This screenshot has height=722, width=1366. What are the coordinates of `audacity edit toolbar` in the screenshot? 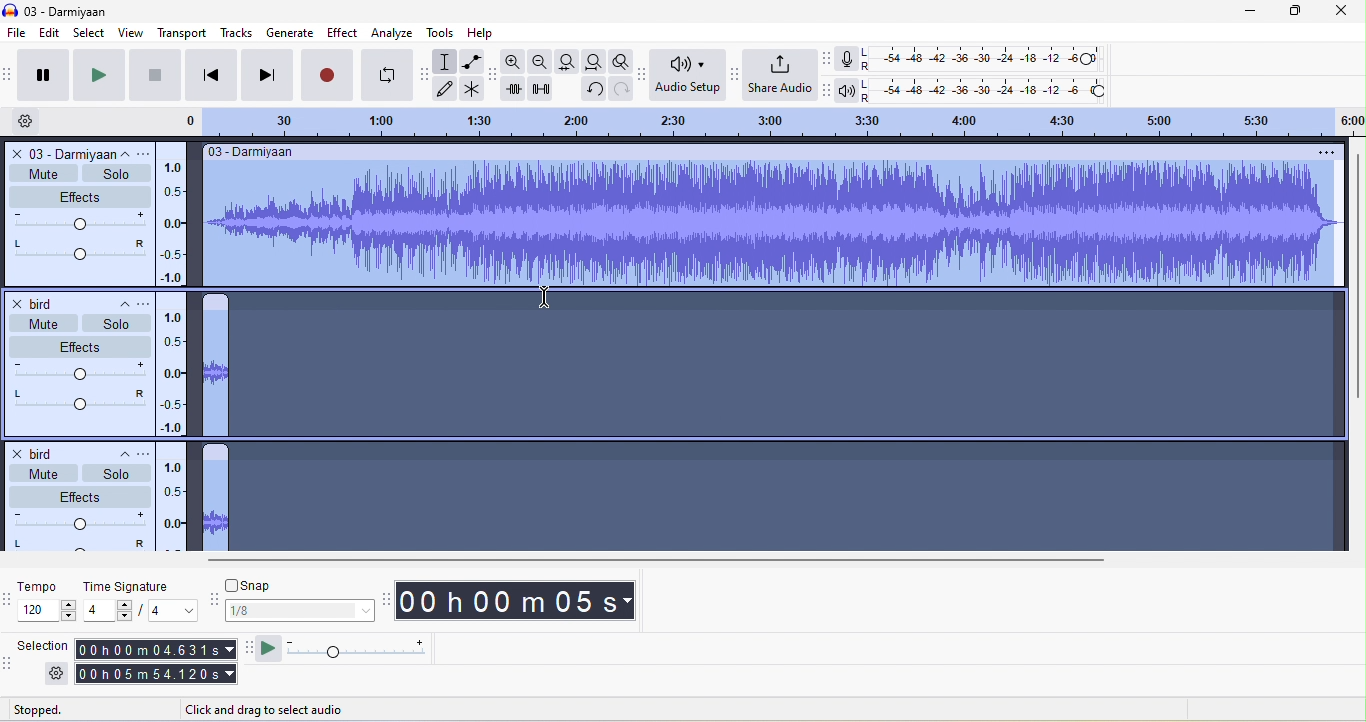 It's located at (495, 72).